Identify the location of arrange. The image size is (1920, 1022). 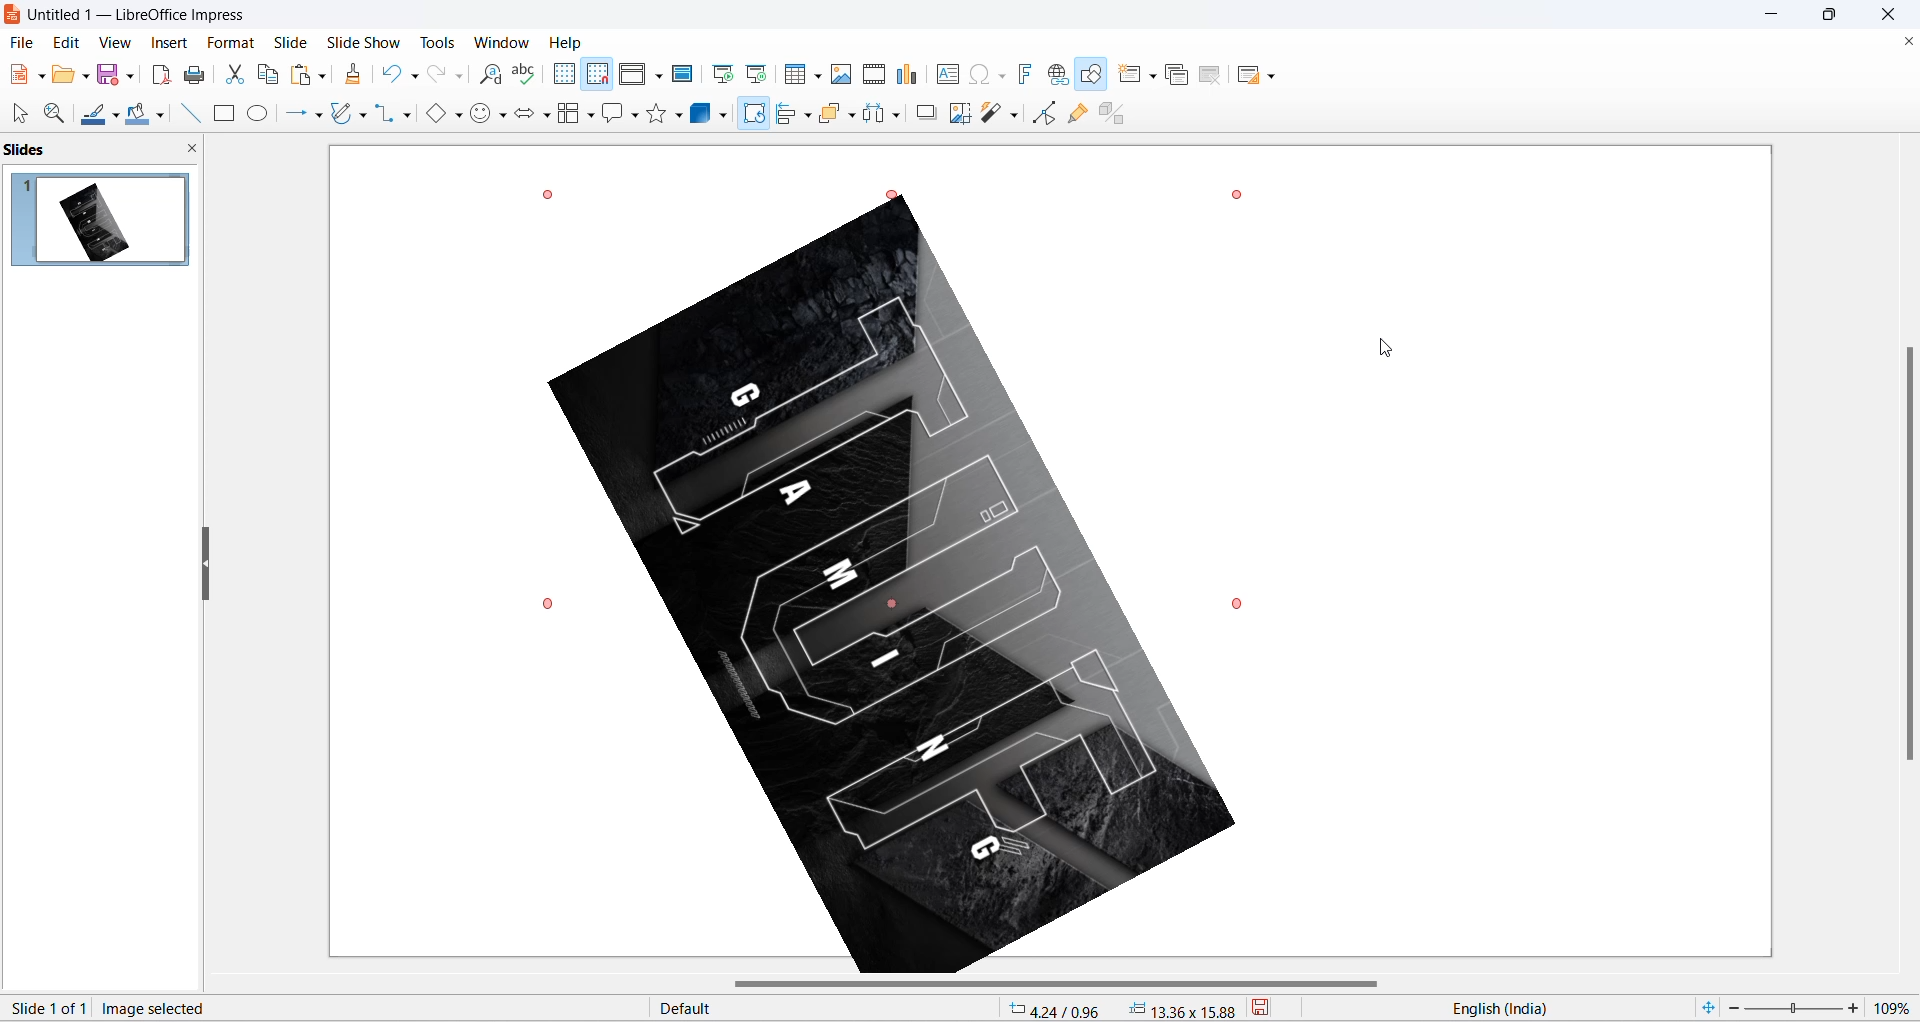
(836, 112).